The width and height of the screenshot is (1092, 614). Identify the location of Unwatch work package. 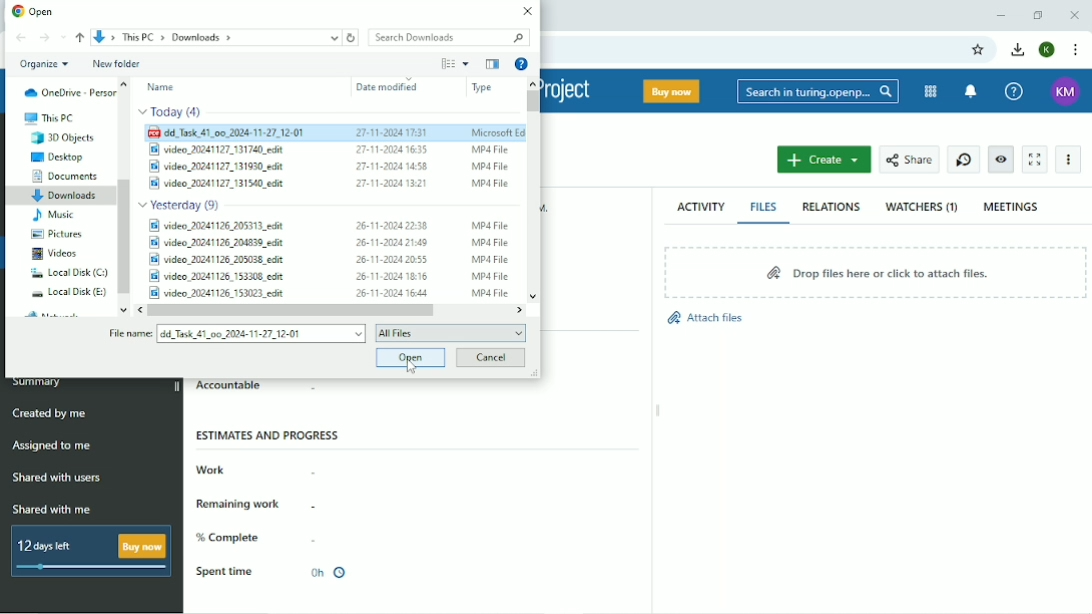
(1001, 159).